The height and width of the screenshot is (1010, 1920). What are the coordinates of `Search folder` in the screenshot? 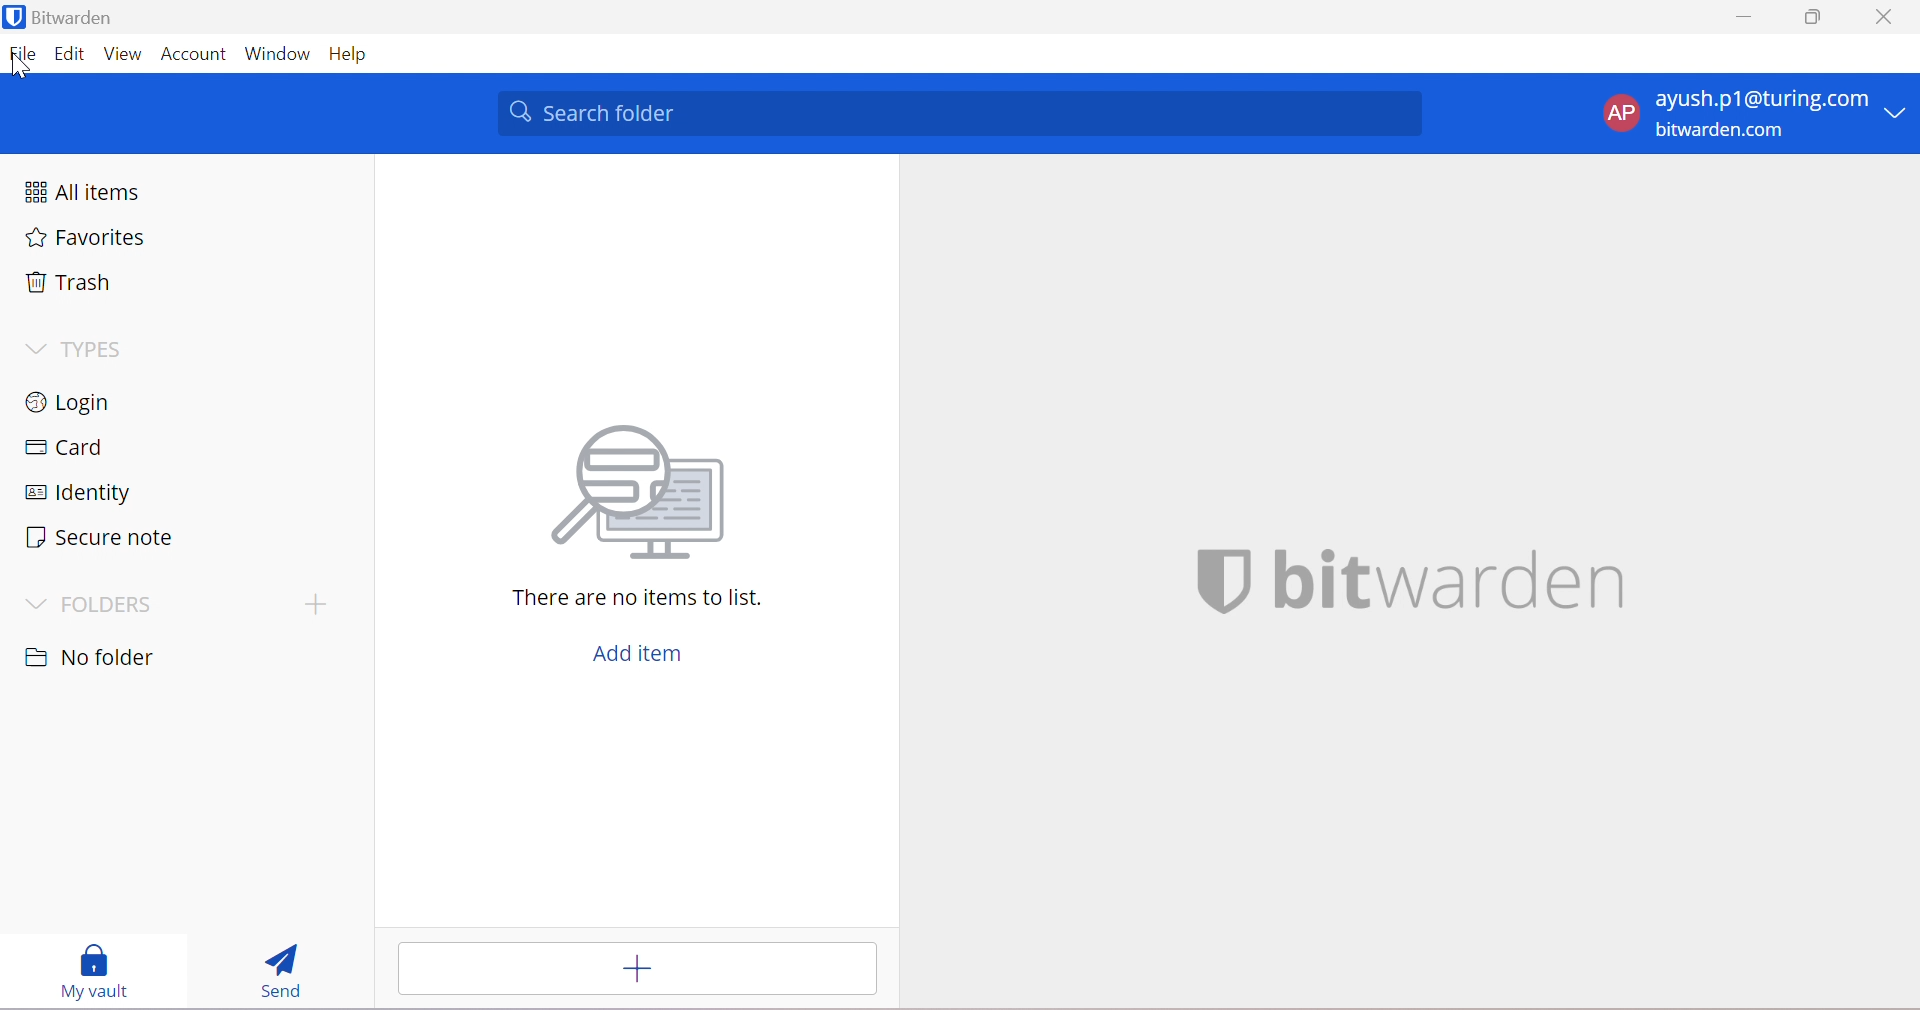 It's located at (962, 113).